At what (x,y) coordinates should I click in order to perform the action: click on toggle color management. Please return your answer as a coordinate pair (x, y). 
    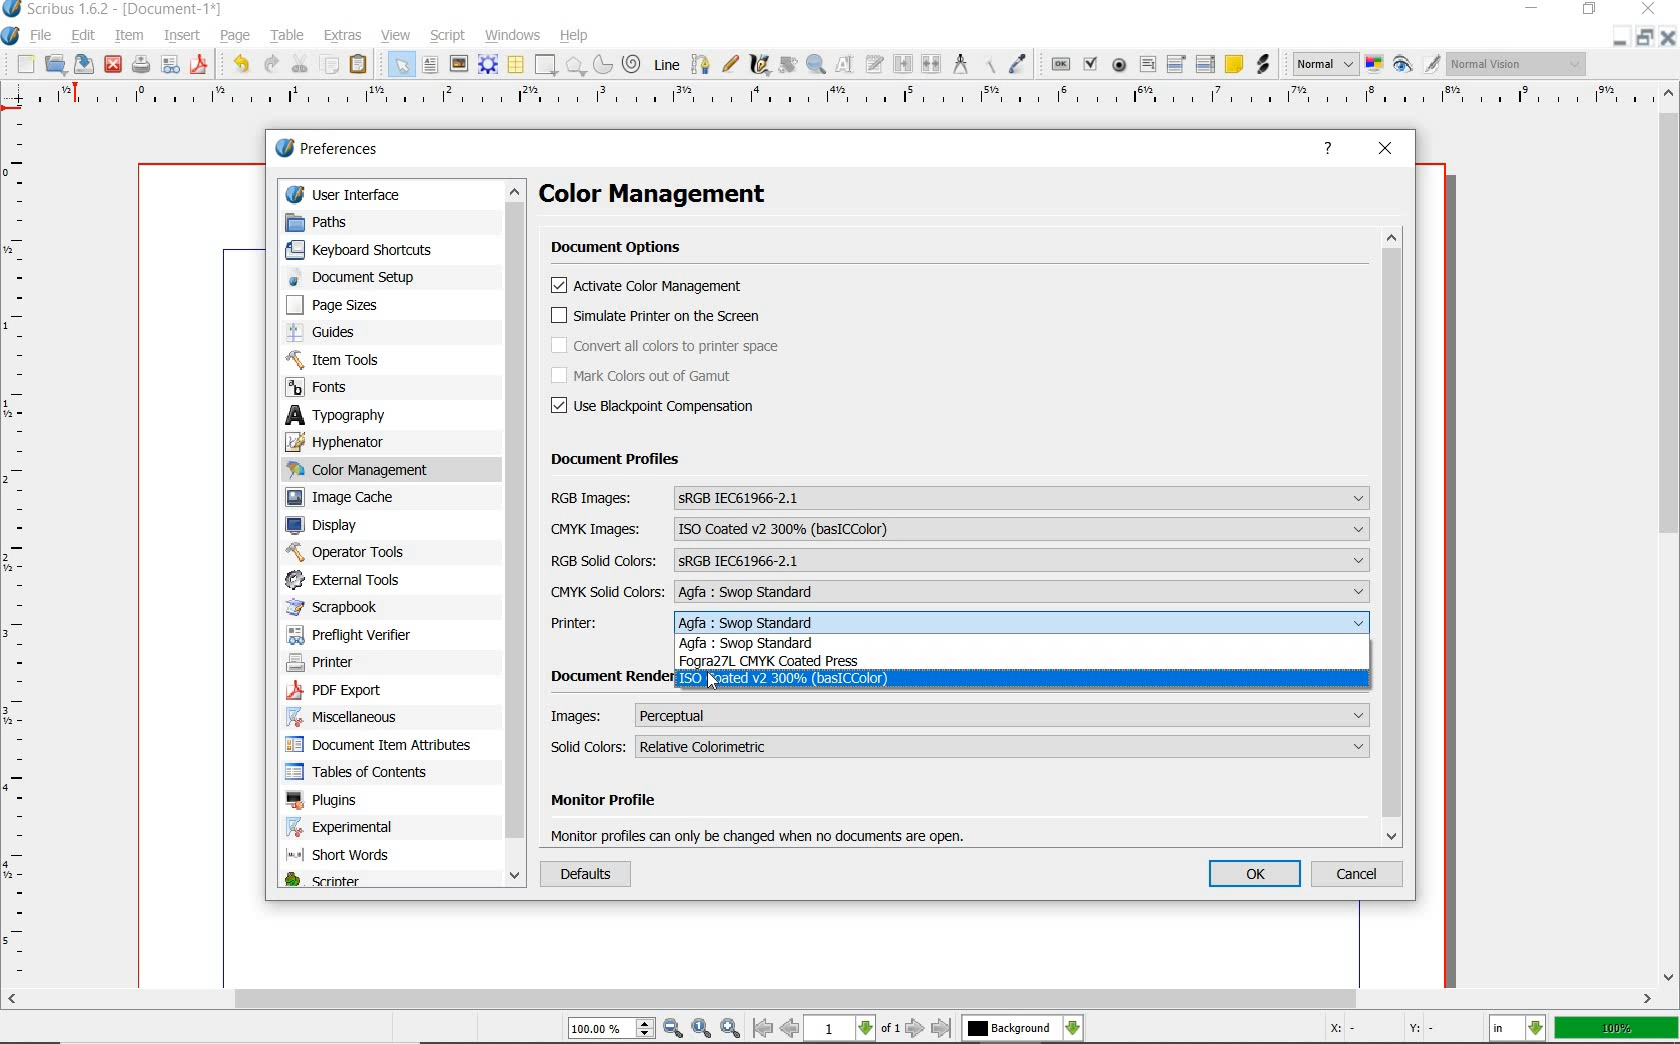
    Looking at the image, I should click on (1374, 63).